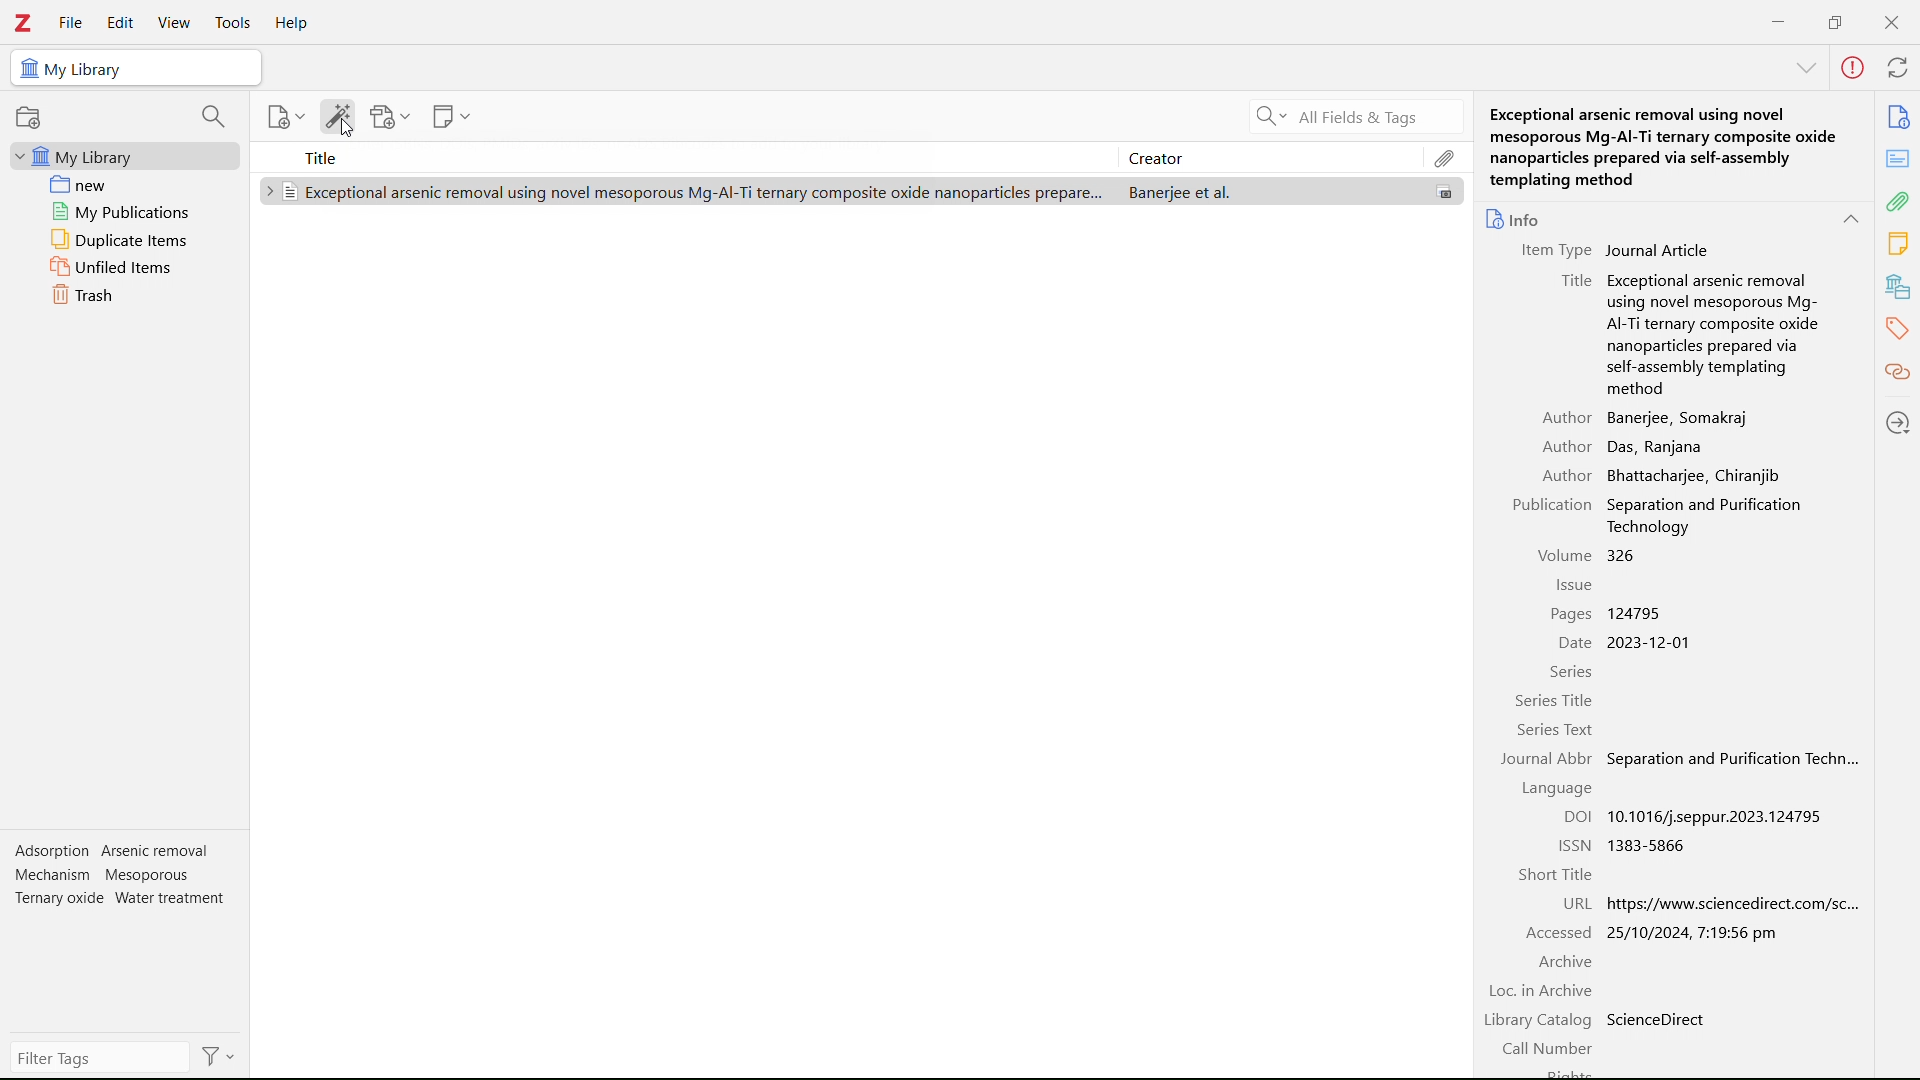 Image resolution: width=1920 pixels, height=1080 pixels. Describe the element at coordinates (1574, 280) in the screenshot. I see `title` at that location.